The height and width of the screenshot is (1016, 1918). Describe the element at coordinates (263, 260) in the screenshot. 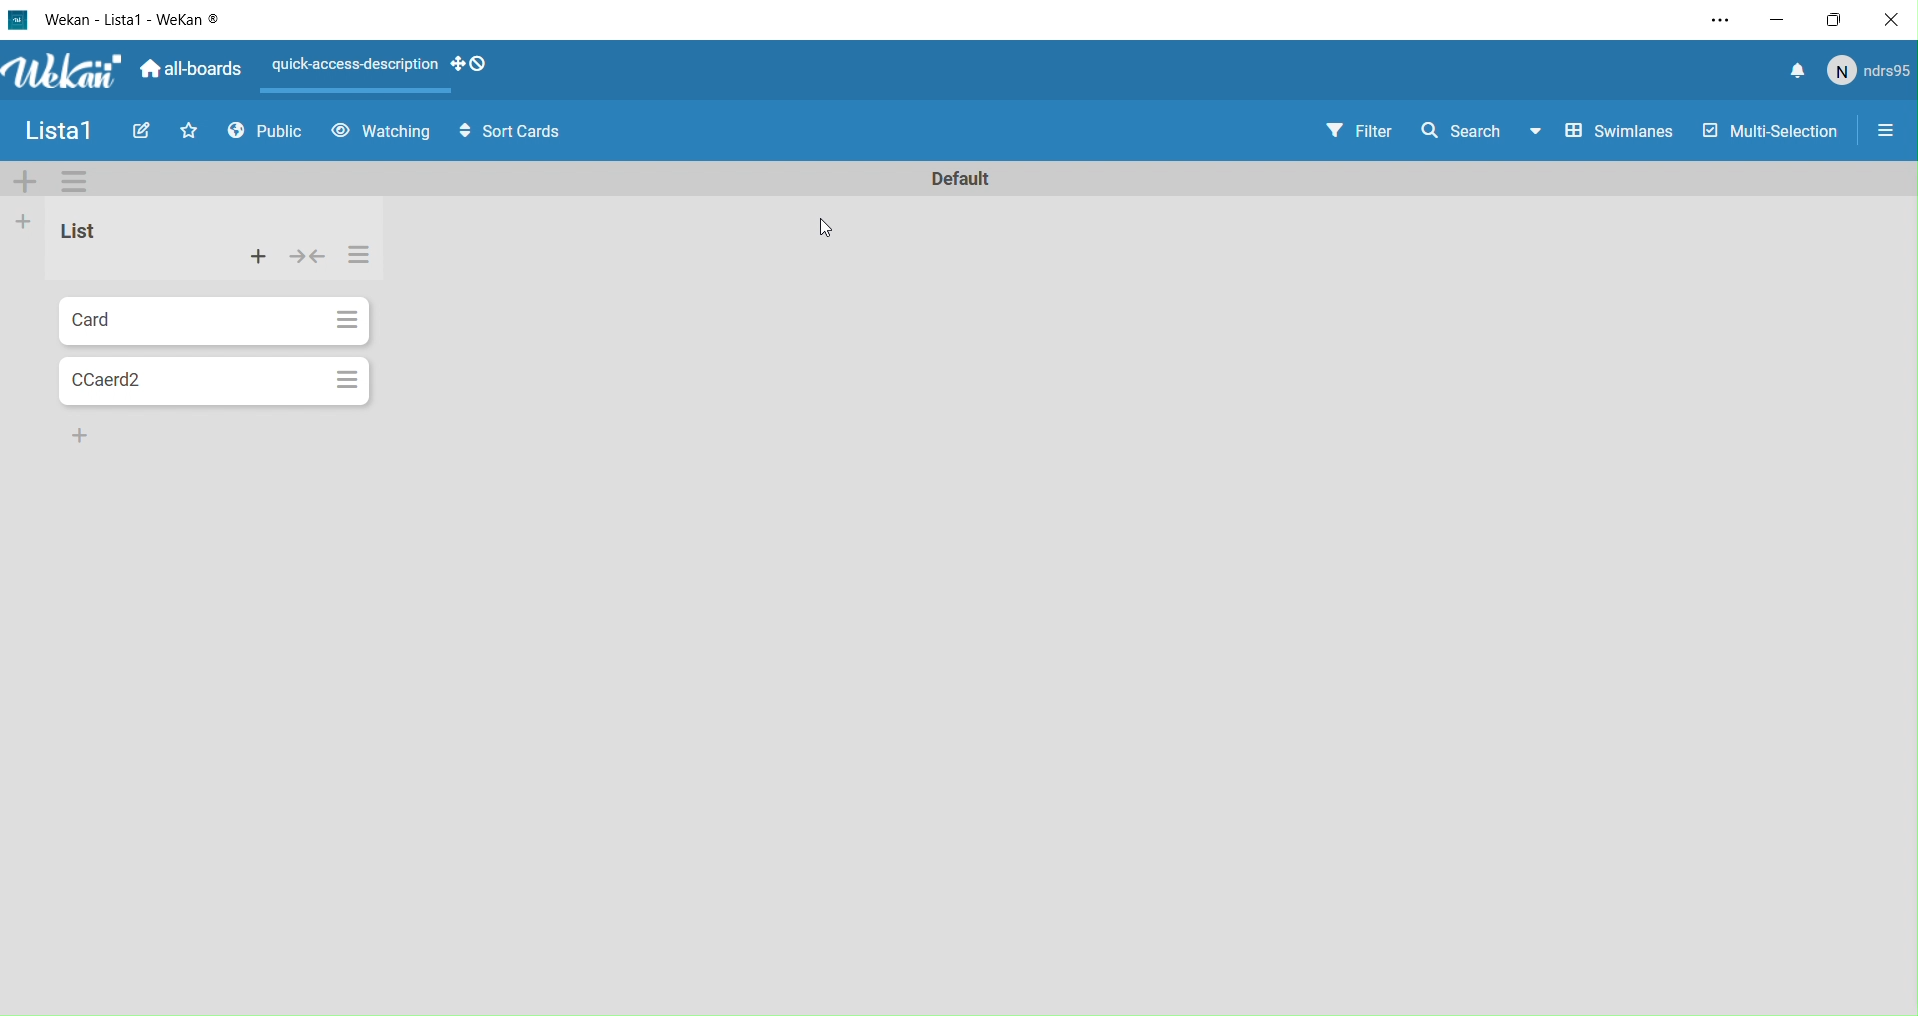

I see `Actions` at that location.